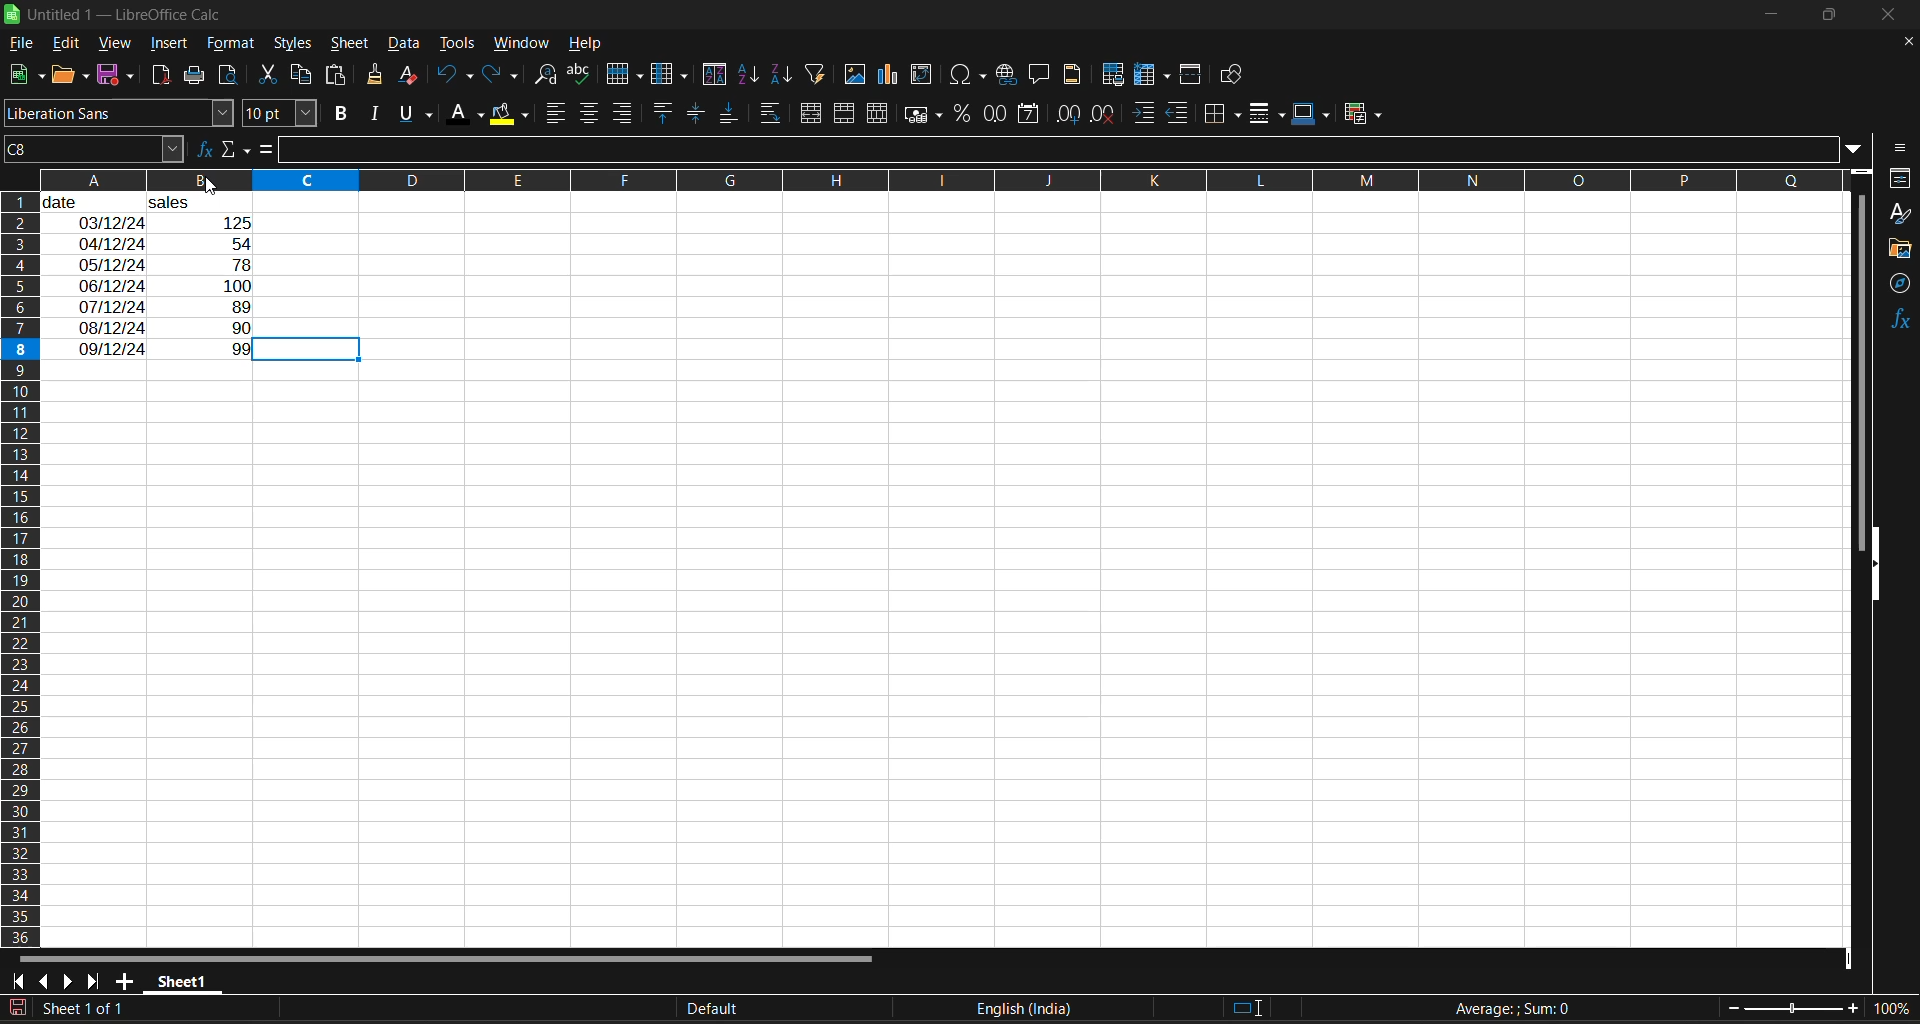  Describe the element at coordinates (270, 72) in the screenshot. I see `cut` at that location.